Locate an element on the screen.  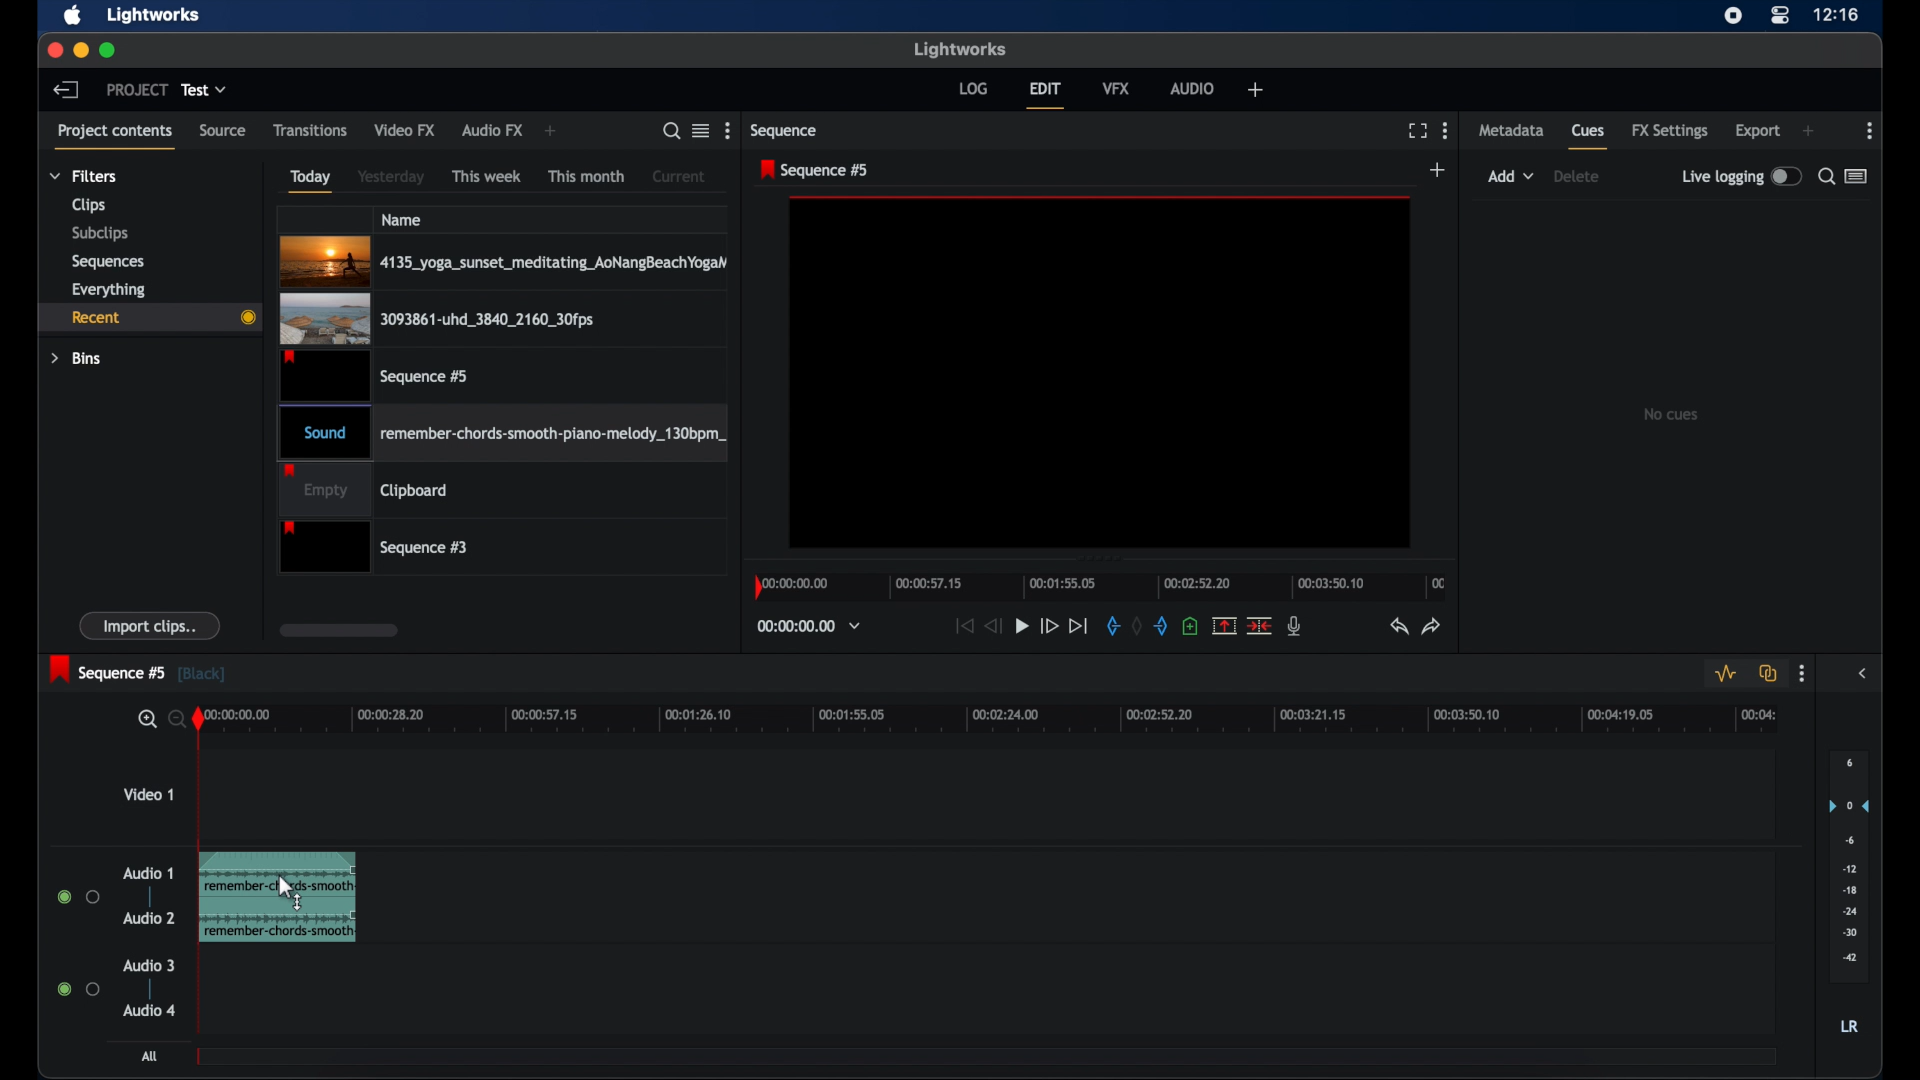
name is located at coordinates (402, 219).